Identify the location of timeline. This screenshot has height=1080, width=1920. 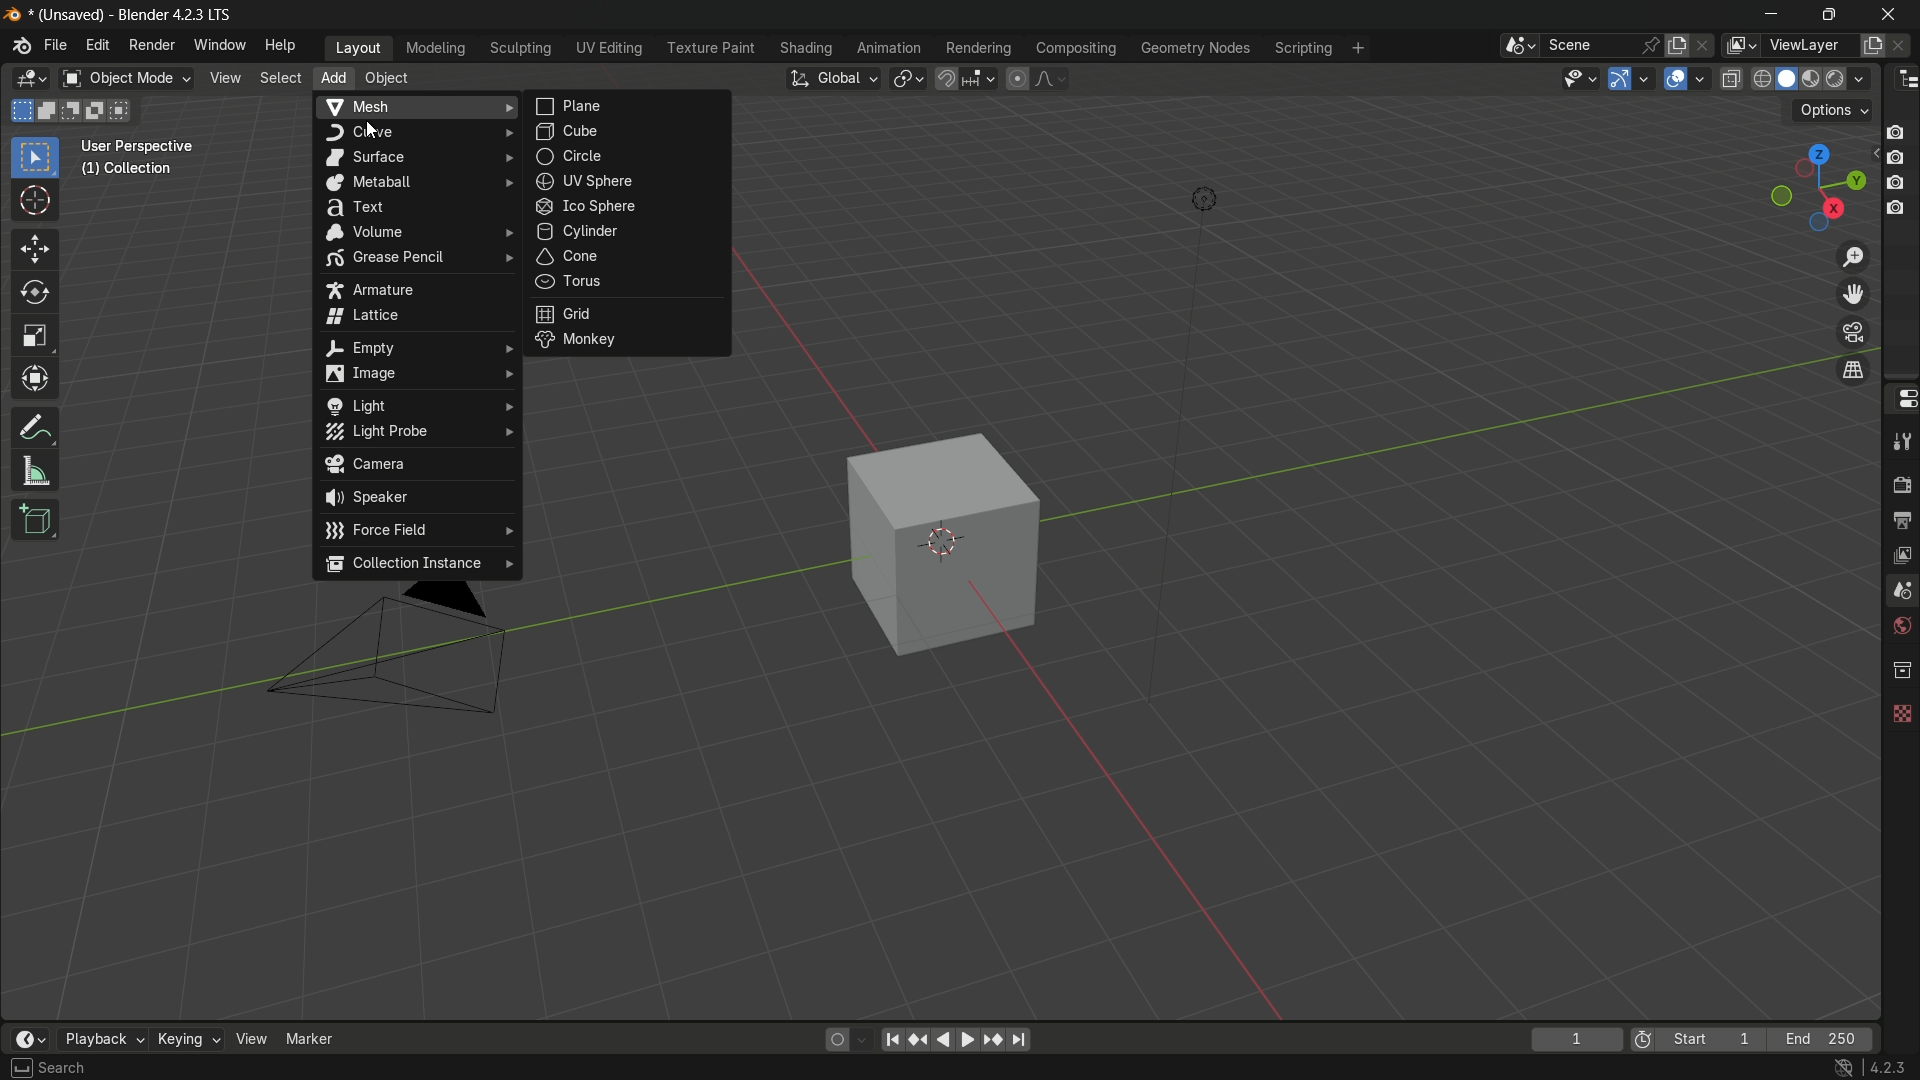
(25, 1034).